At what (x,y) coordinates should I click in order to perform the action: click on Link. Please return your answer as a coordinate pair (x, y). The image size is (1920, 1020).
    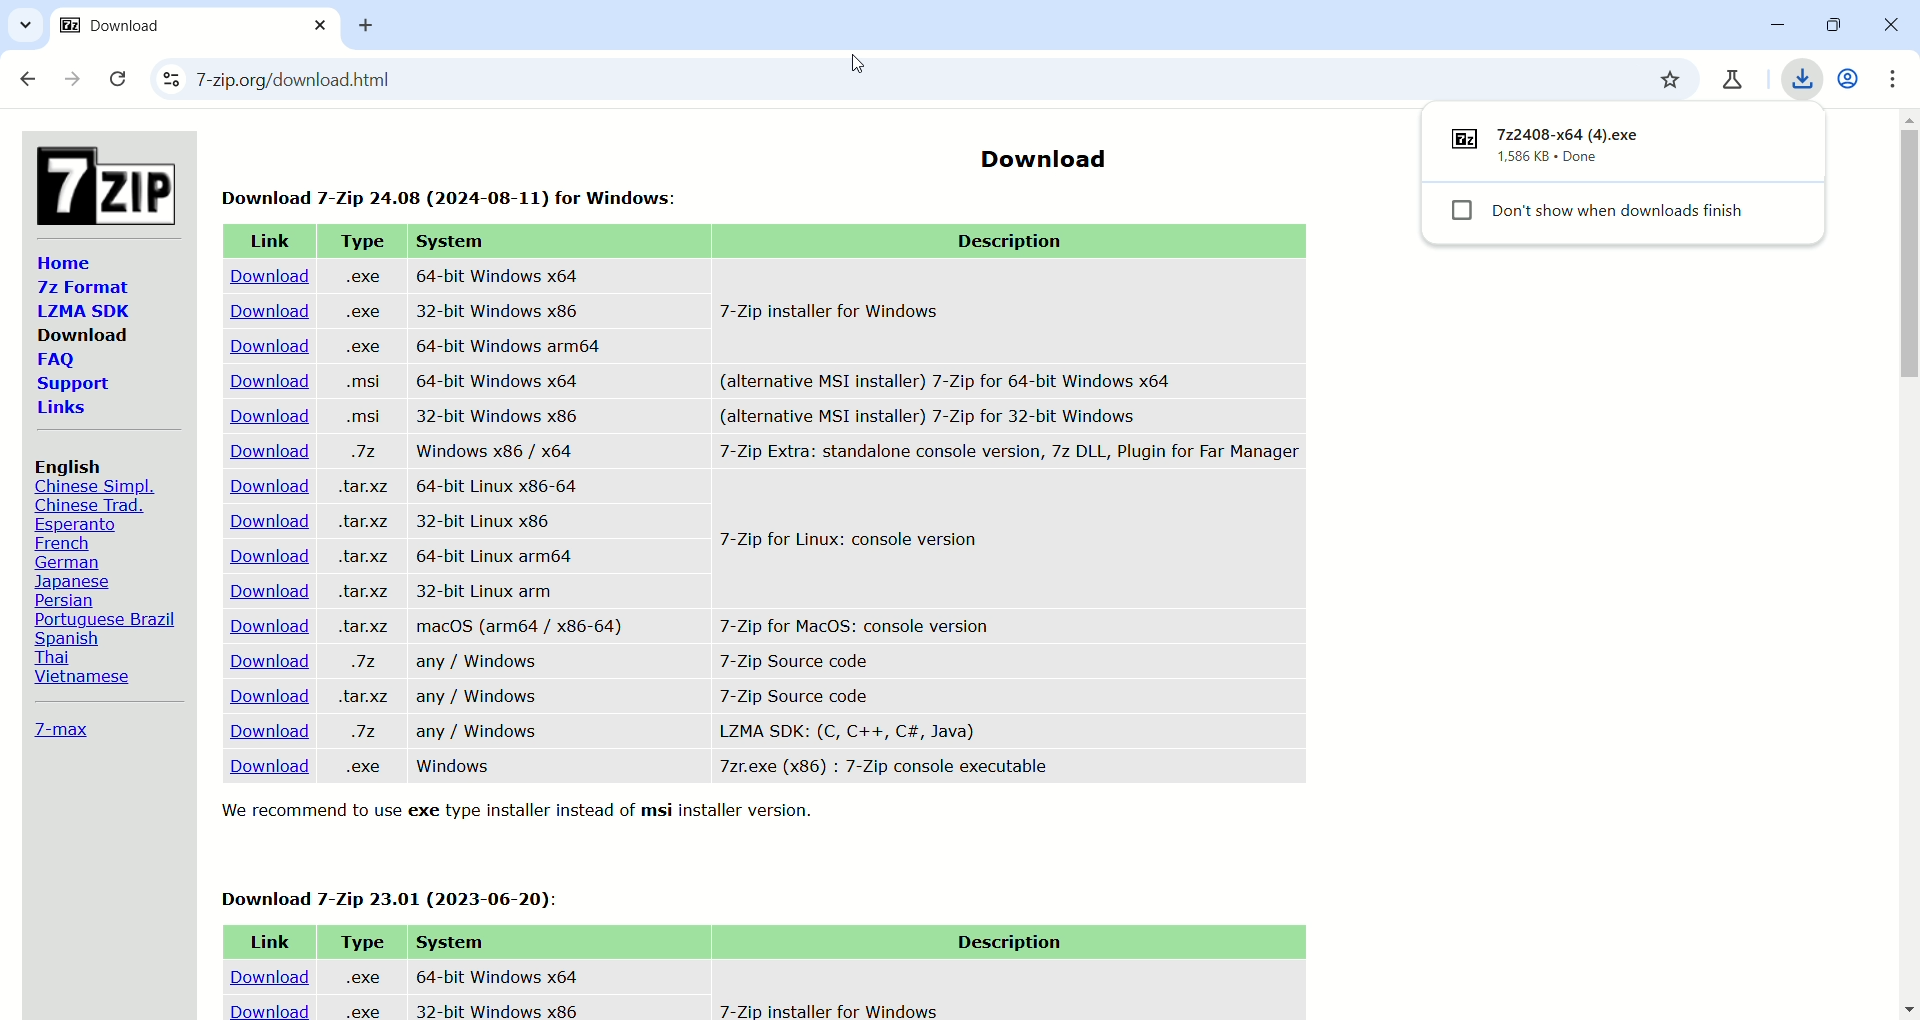
    Looking at the image, I should click on (265, 938).